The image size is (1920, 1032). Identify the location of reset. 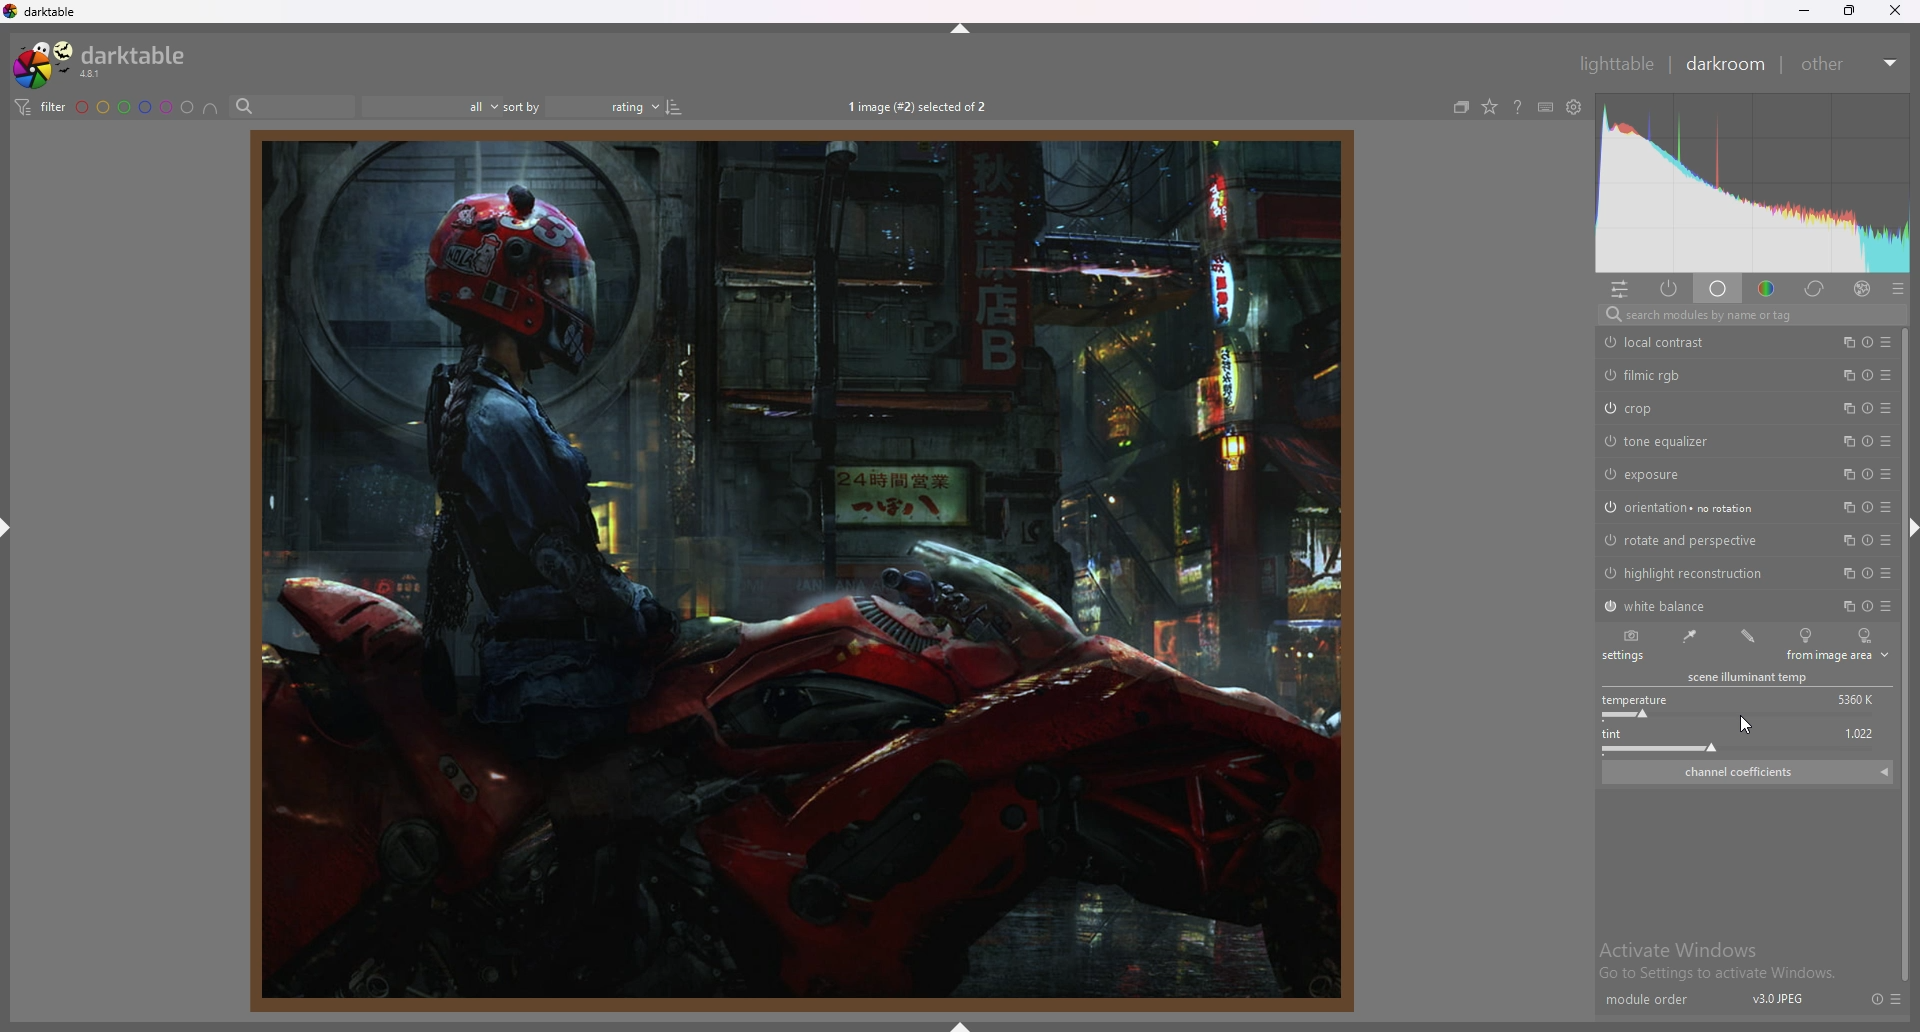
(1868, 441).